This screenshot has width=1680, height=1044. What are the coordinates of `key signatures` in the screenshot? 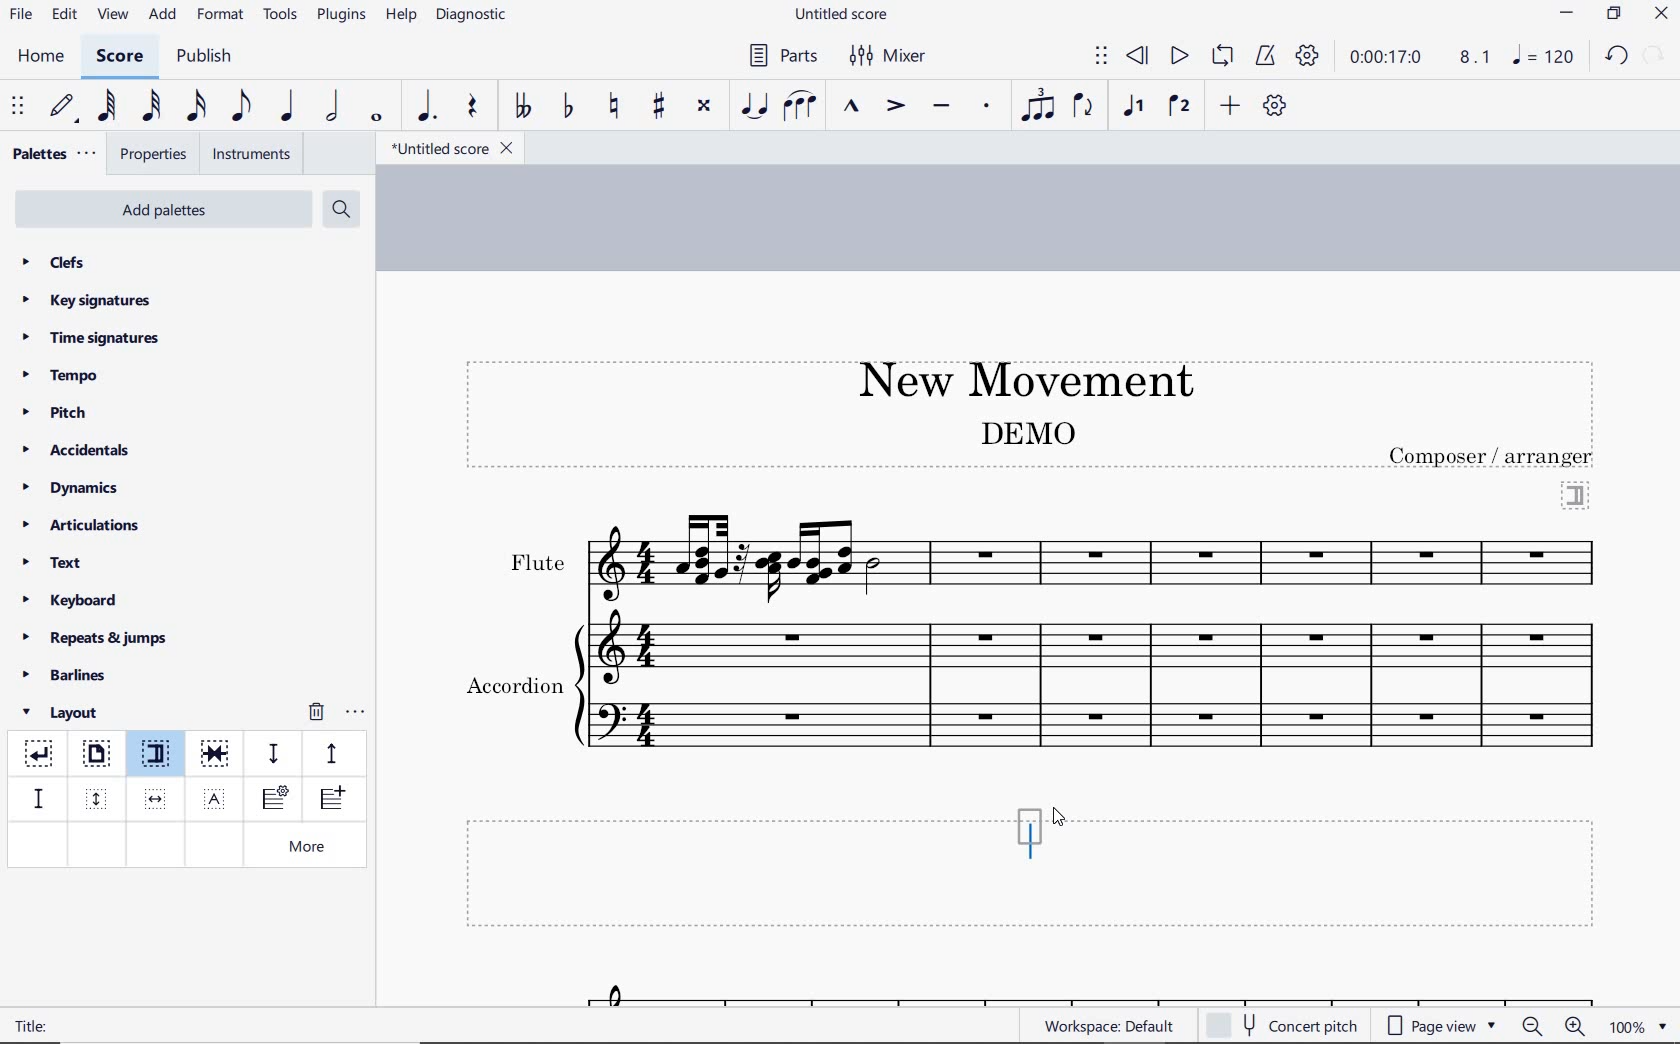 It's located at (85, 300).